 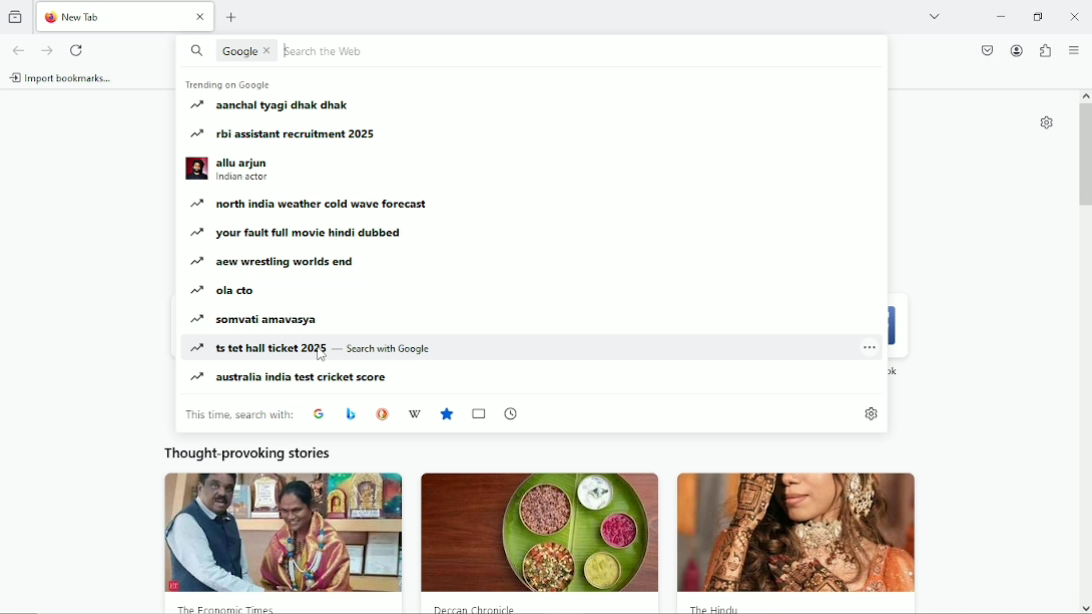 What do you see at coordinates (238, 413) in the screenshot?
I see `this time search with` at bounding box center [238, 413].